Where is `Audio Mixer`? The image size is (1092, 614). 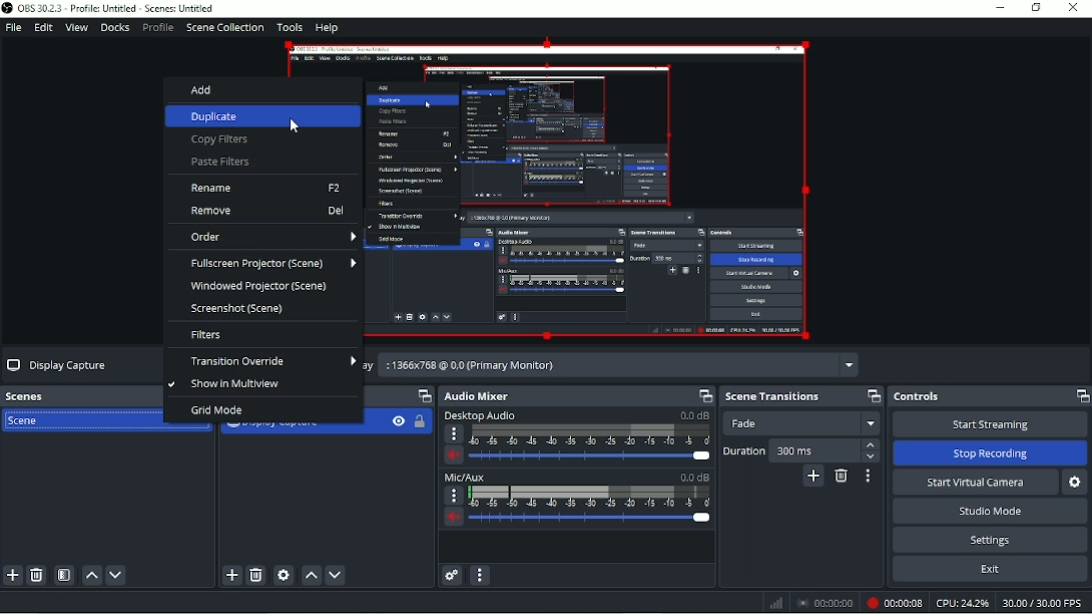
Audio Mixer is located at coordinates (477, 397).